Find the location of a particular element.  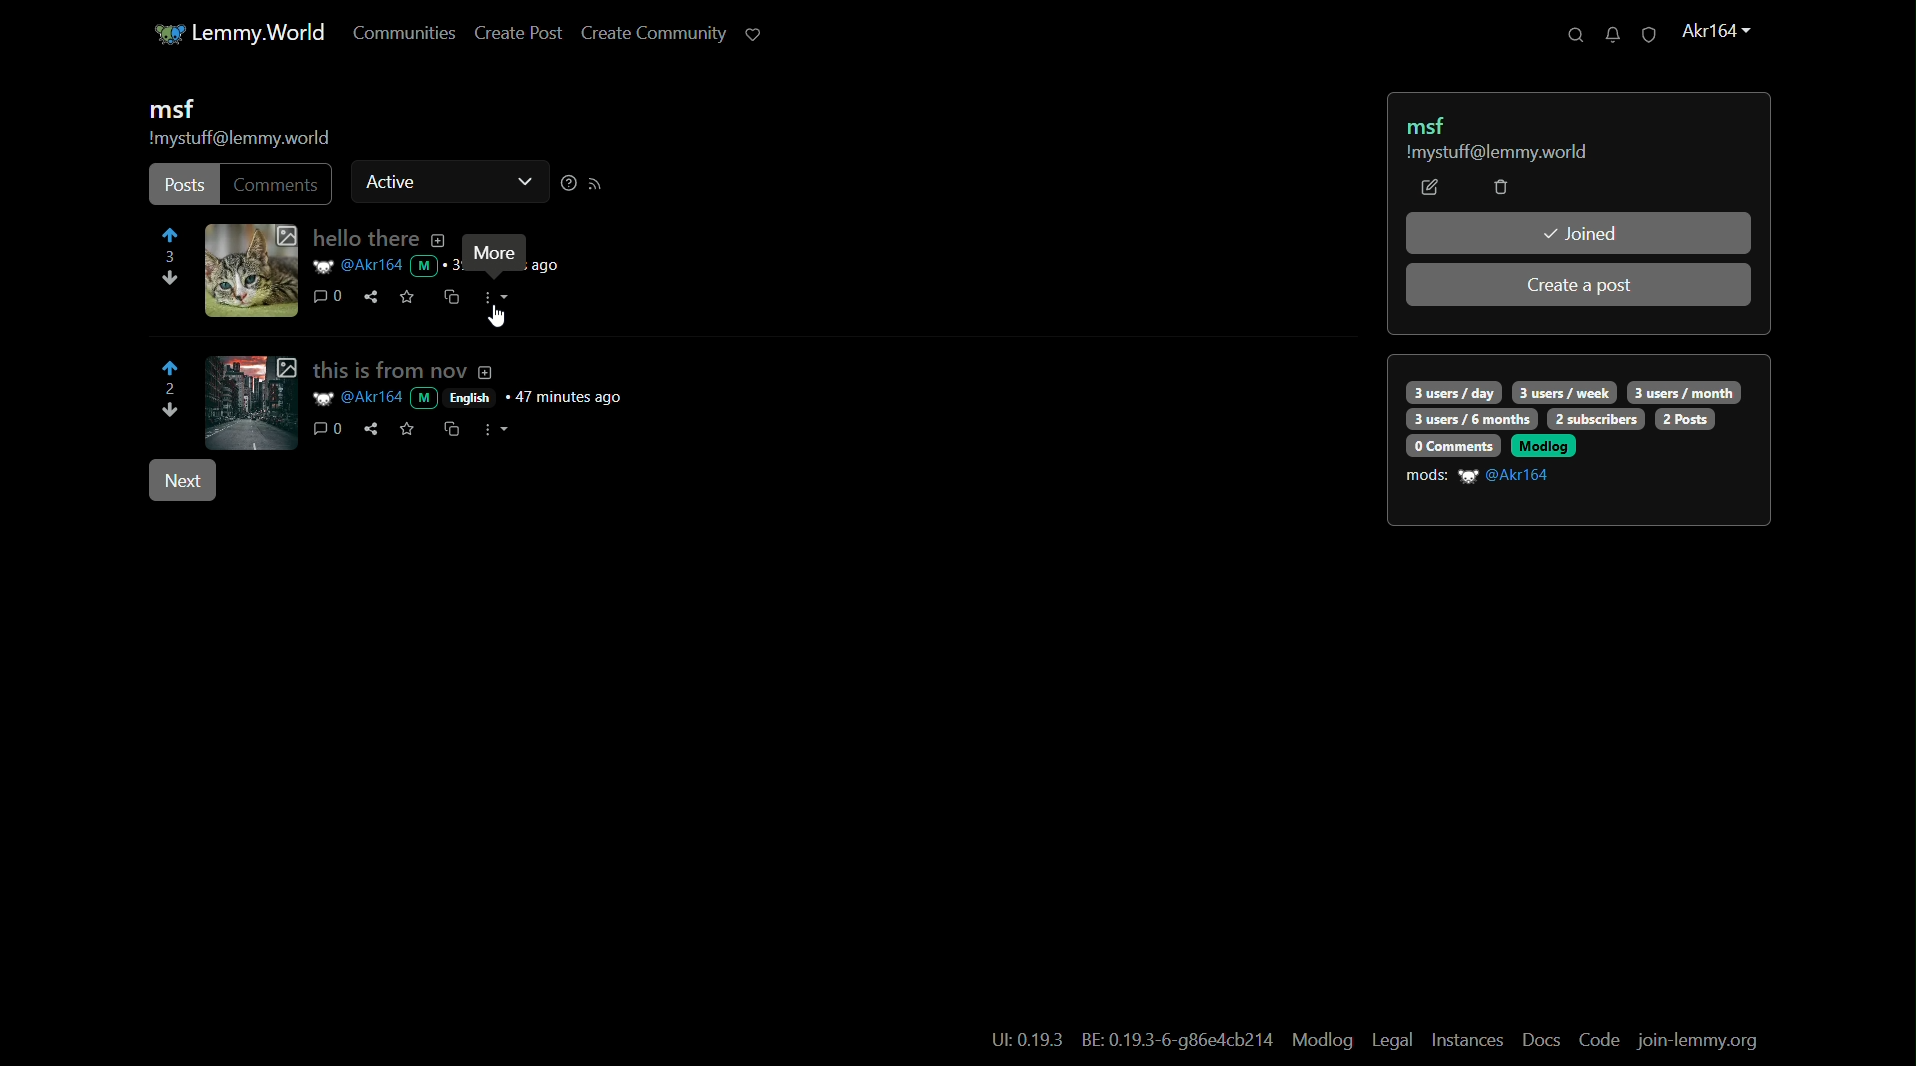

share is located at coordinates (369, 430).